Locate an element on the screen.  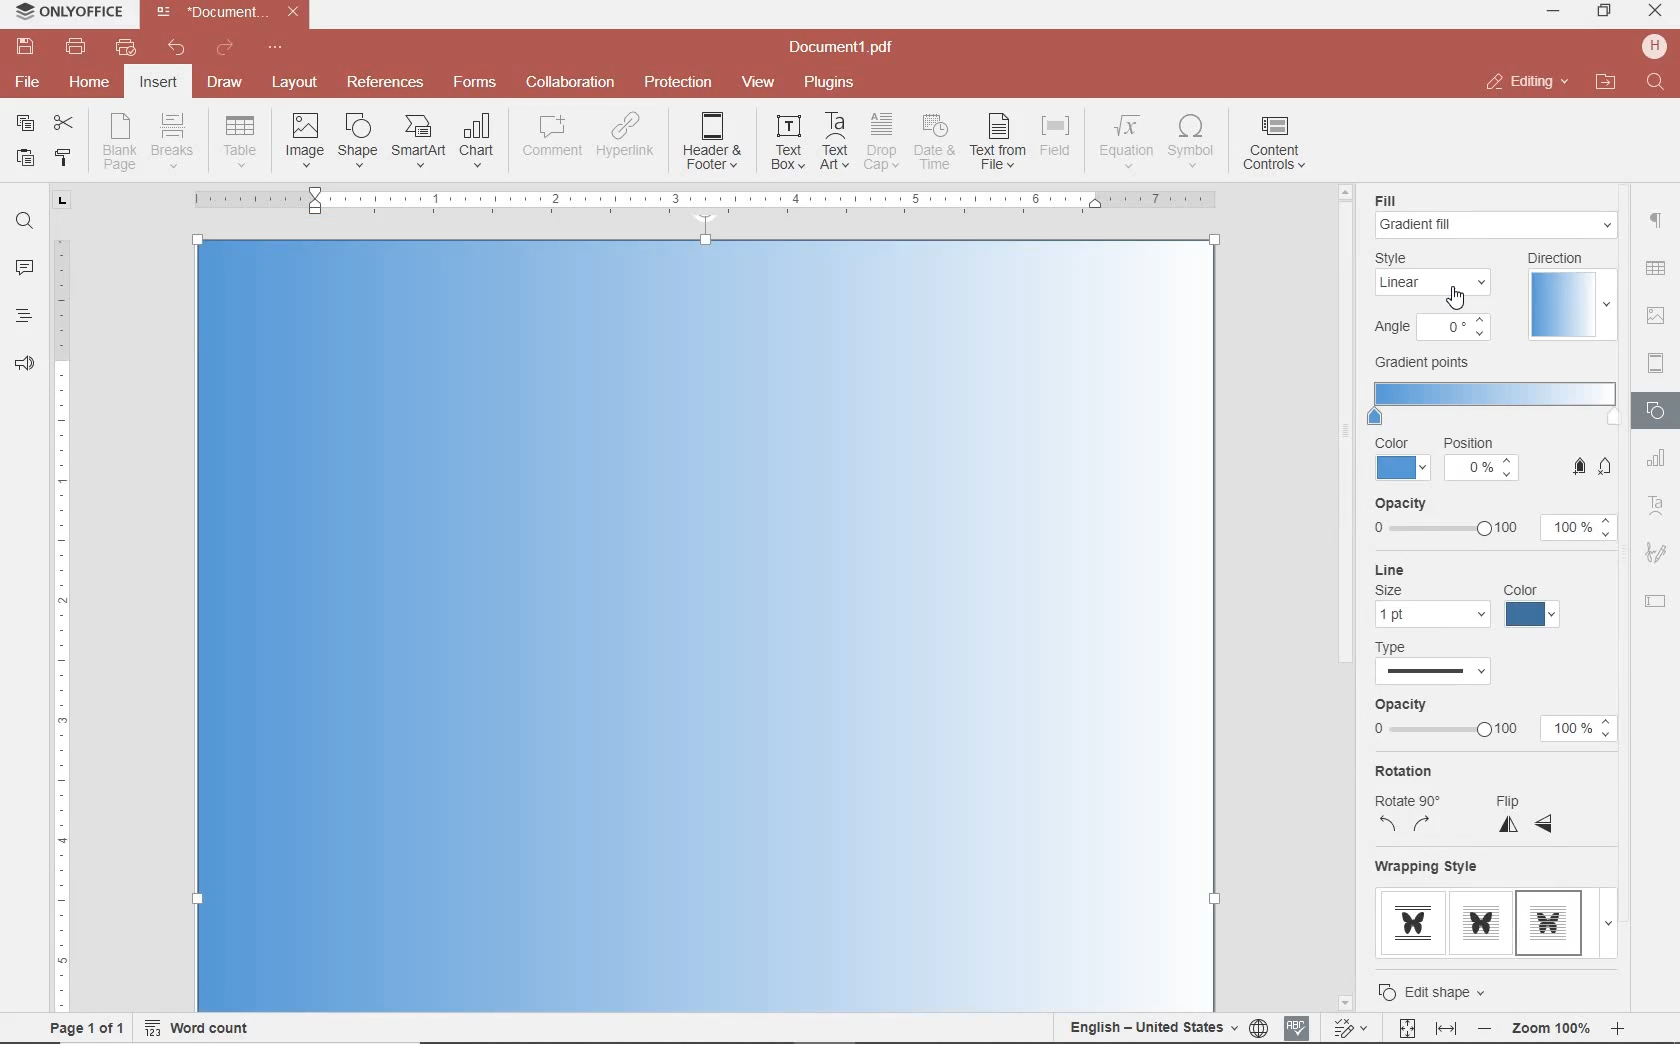
 is located at coordinates (1489, 723).